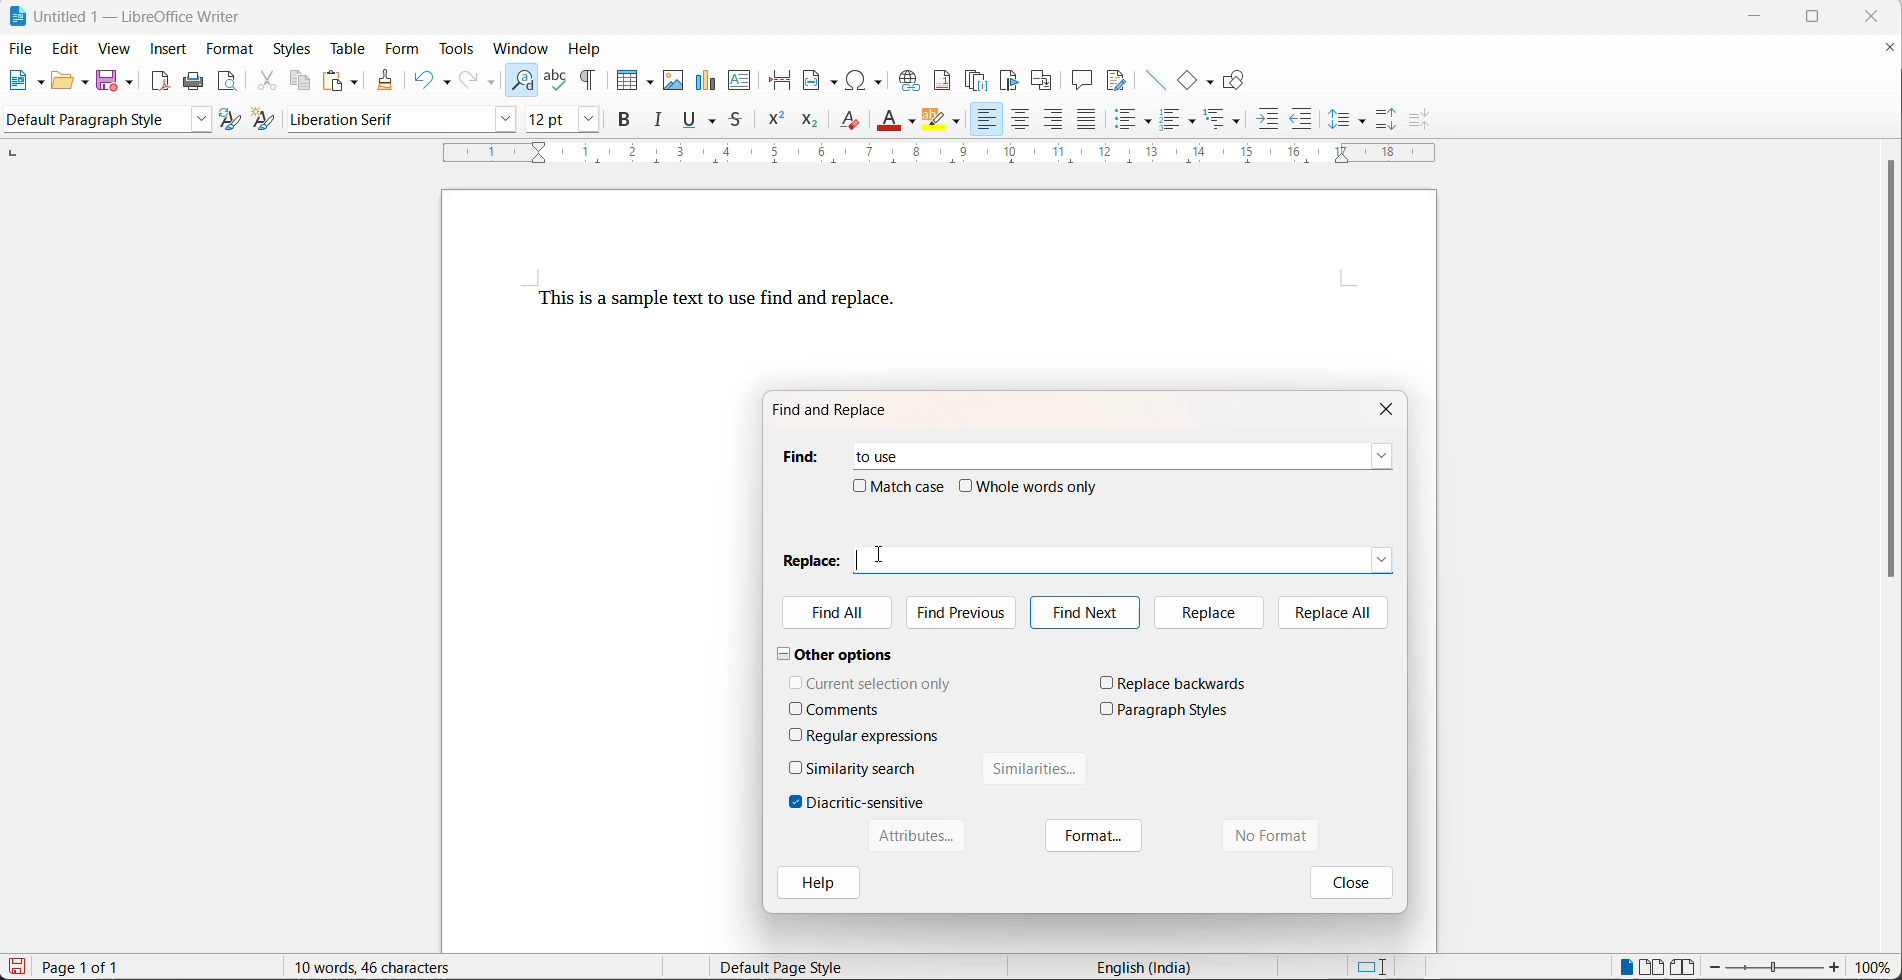  I want to click on italic, so click(662, 123).